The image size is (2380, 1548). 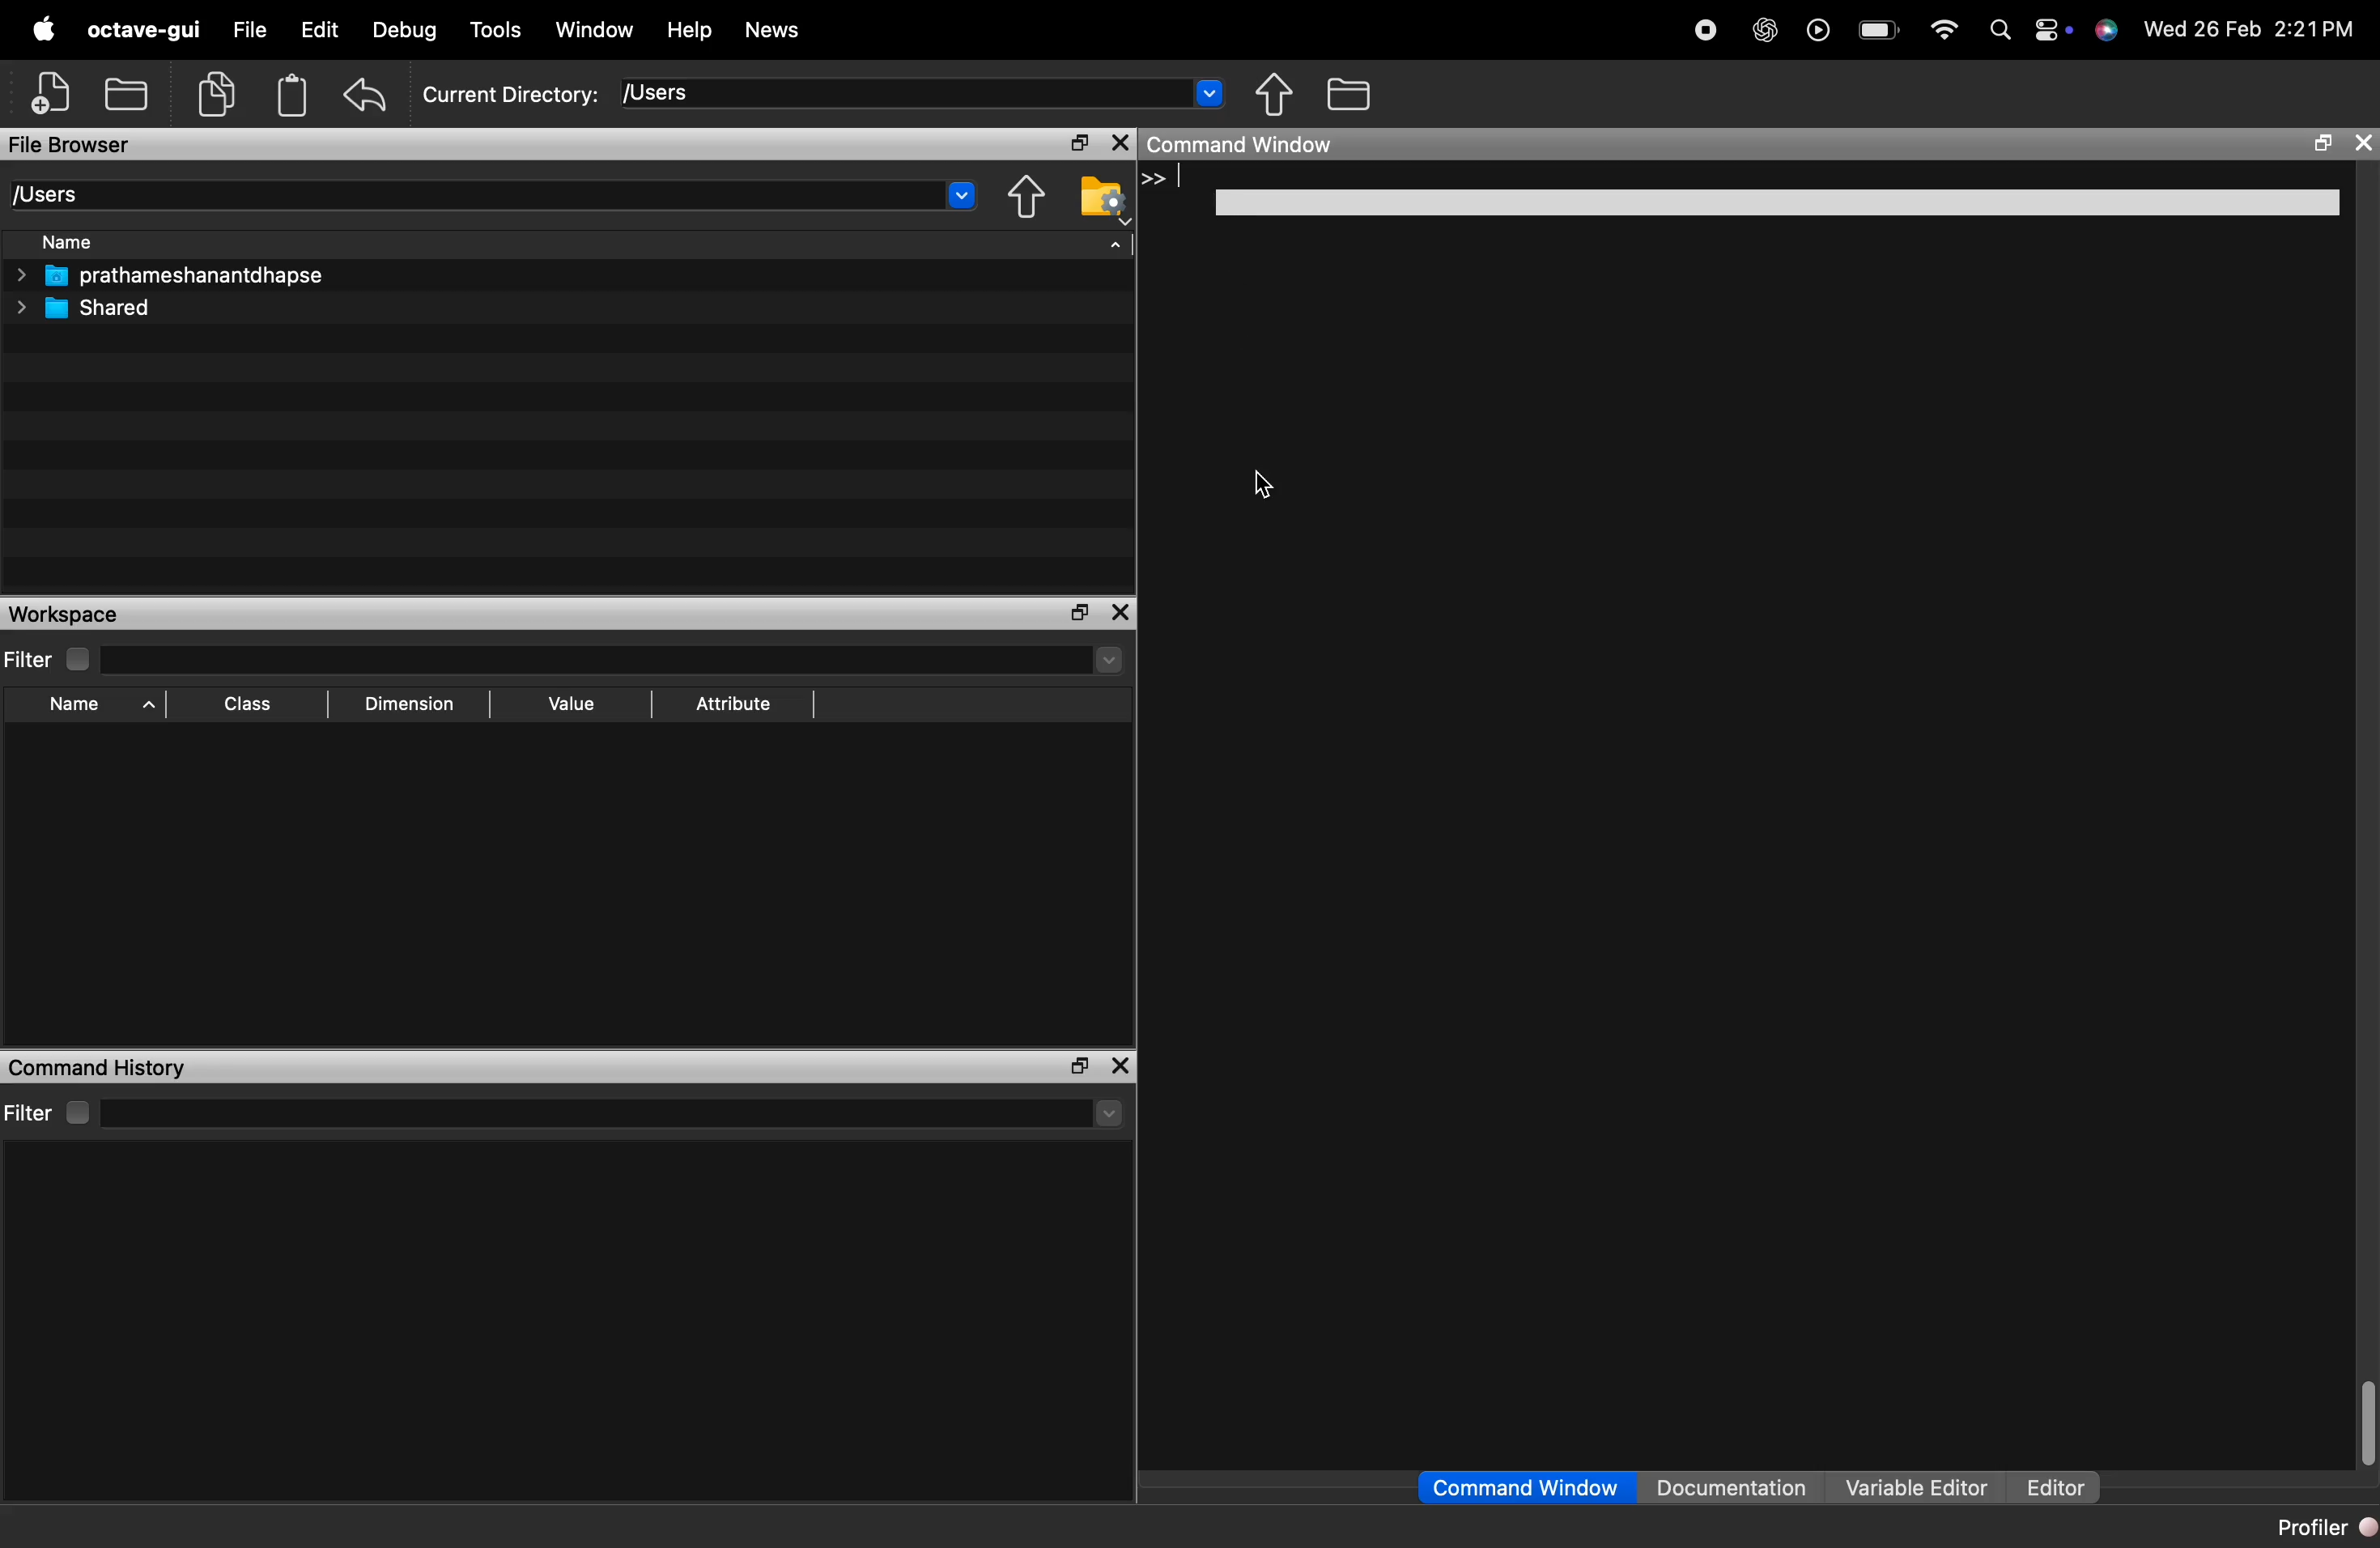 I want to click on [Users, so click(x=49, y=195).